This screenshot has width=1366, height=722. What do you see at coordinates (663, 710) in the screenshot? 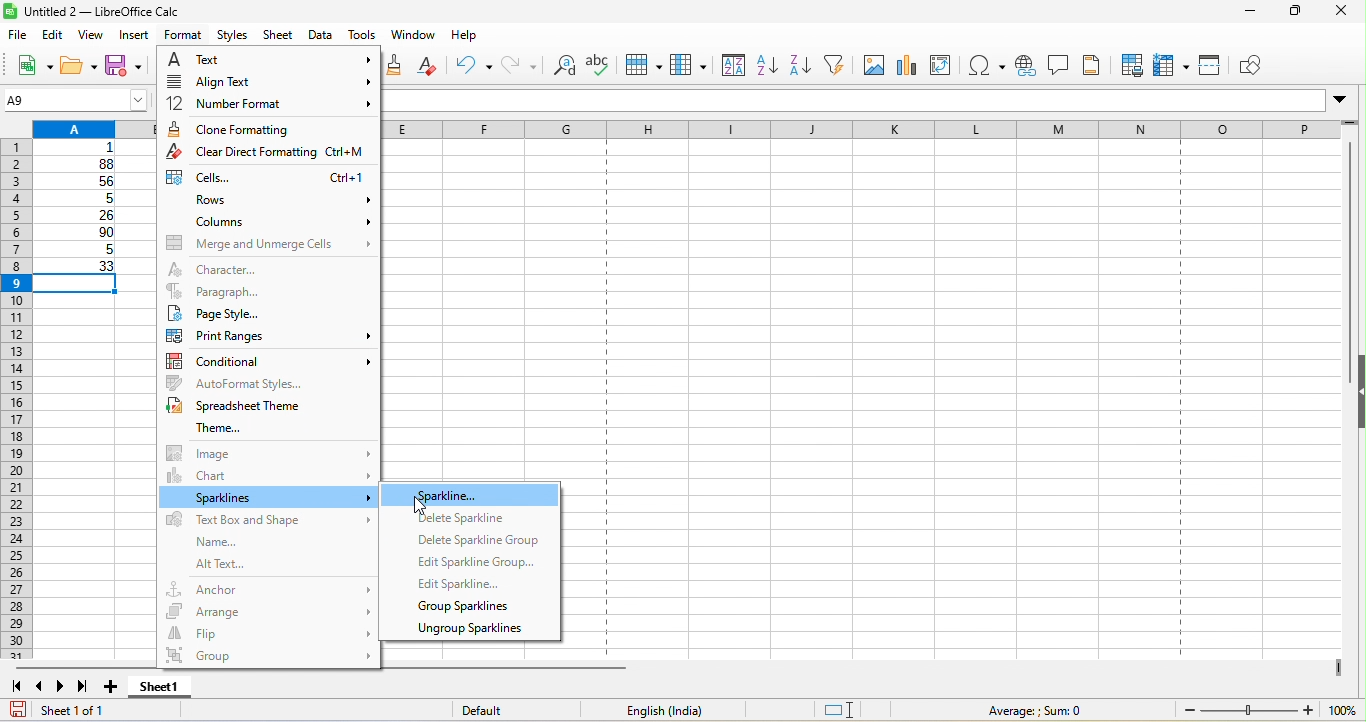
I see `text language` at bounding box center [663, 710].